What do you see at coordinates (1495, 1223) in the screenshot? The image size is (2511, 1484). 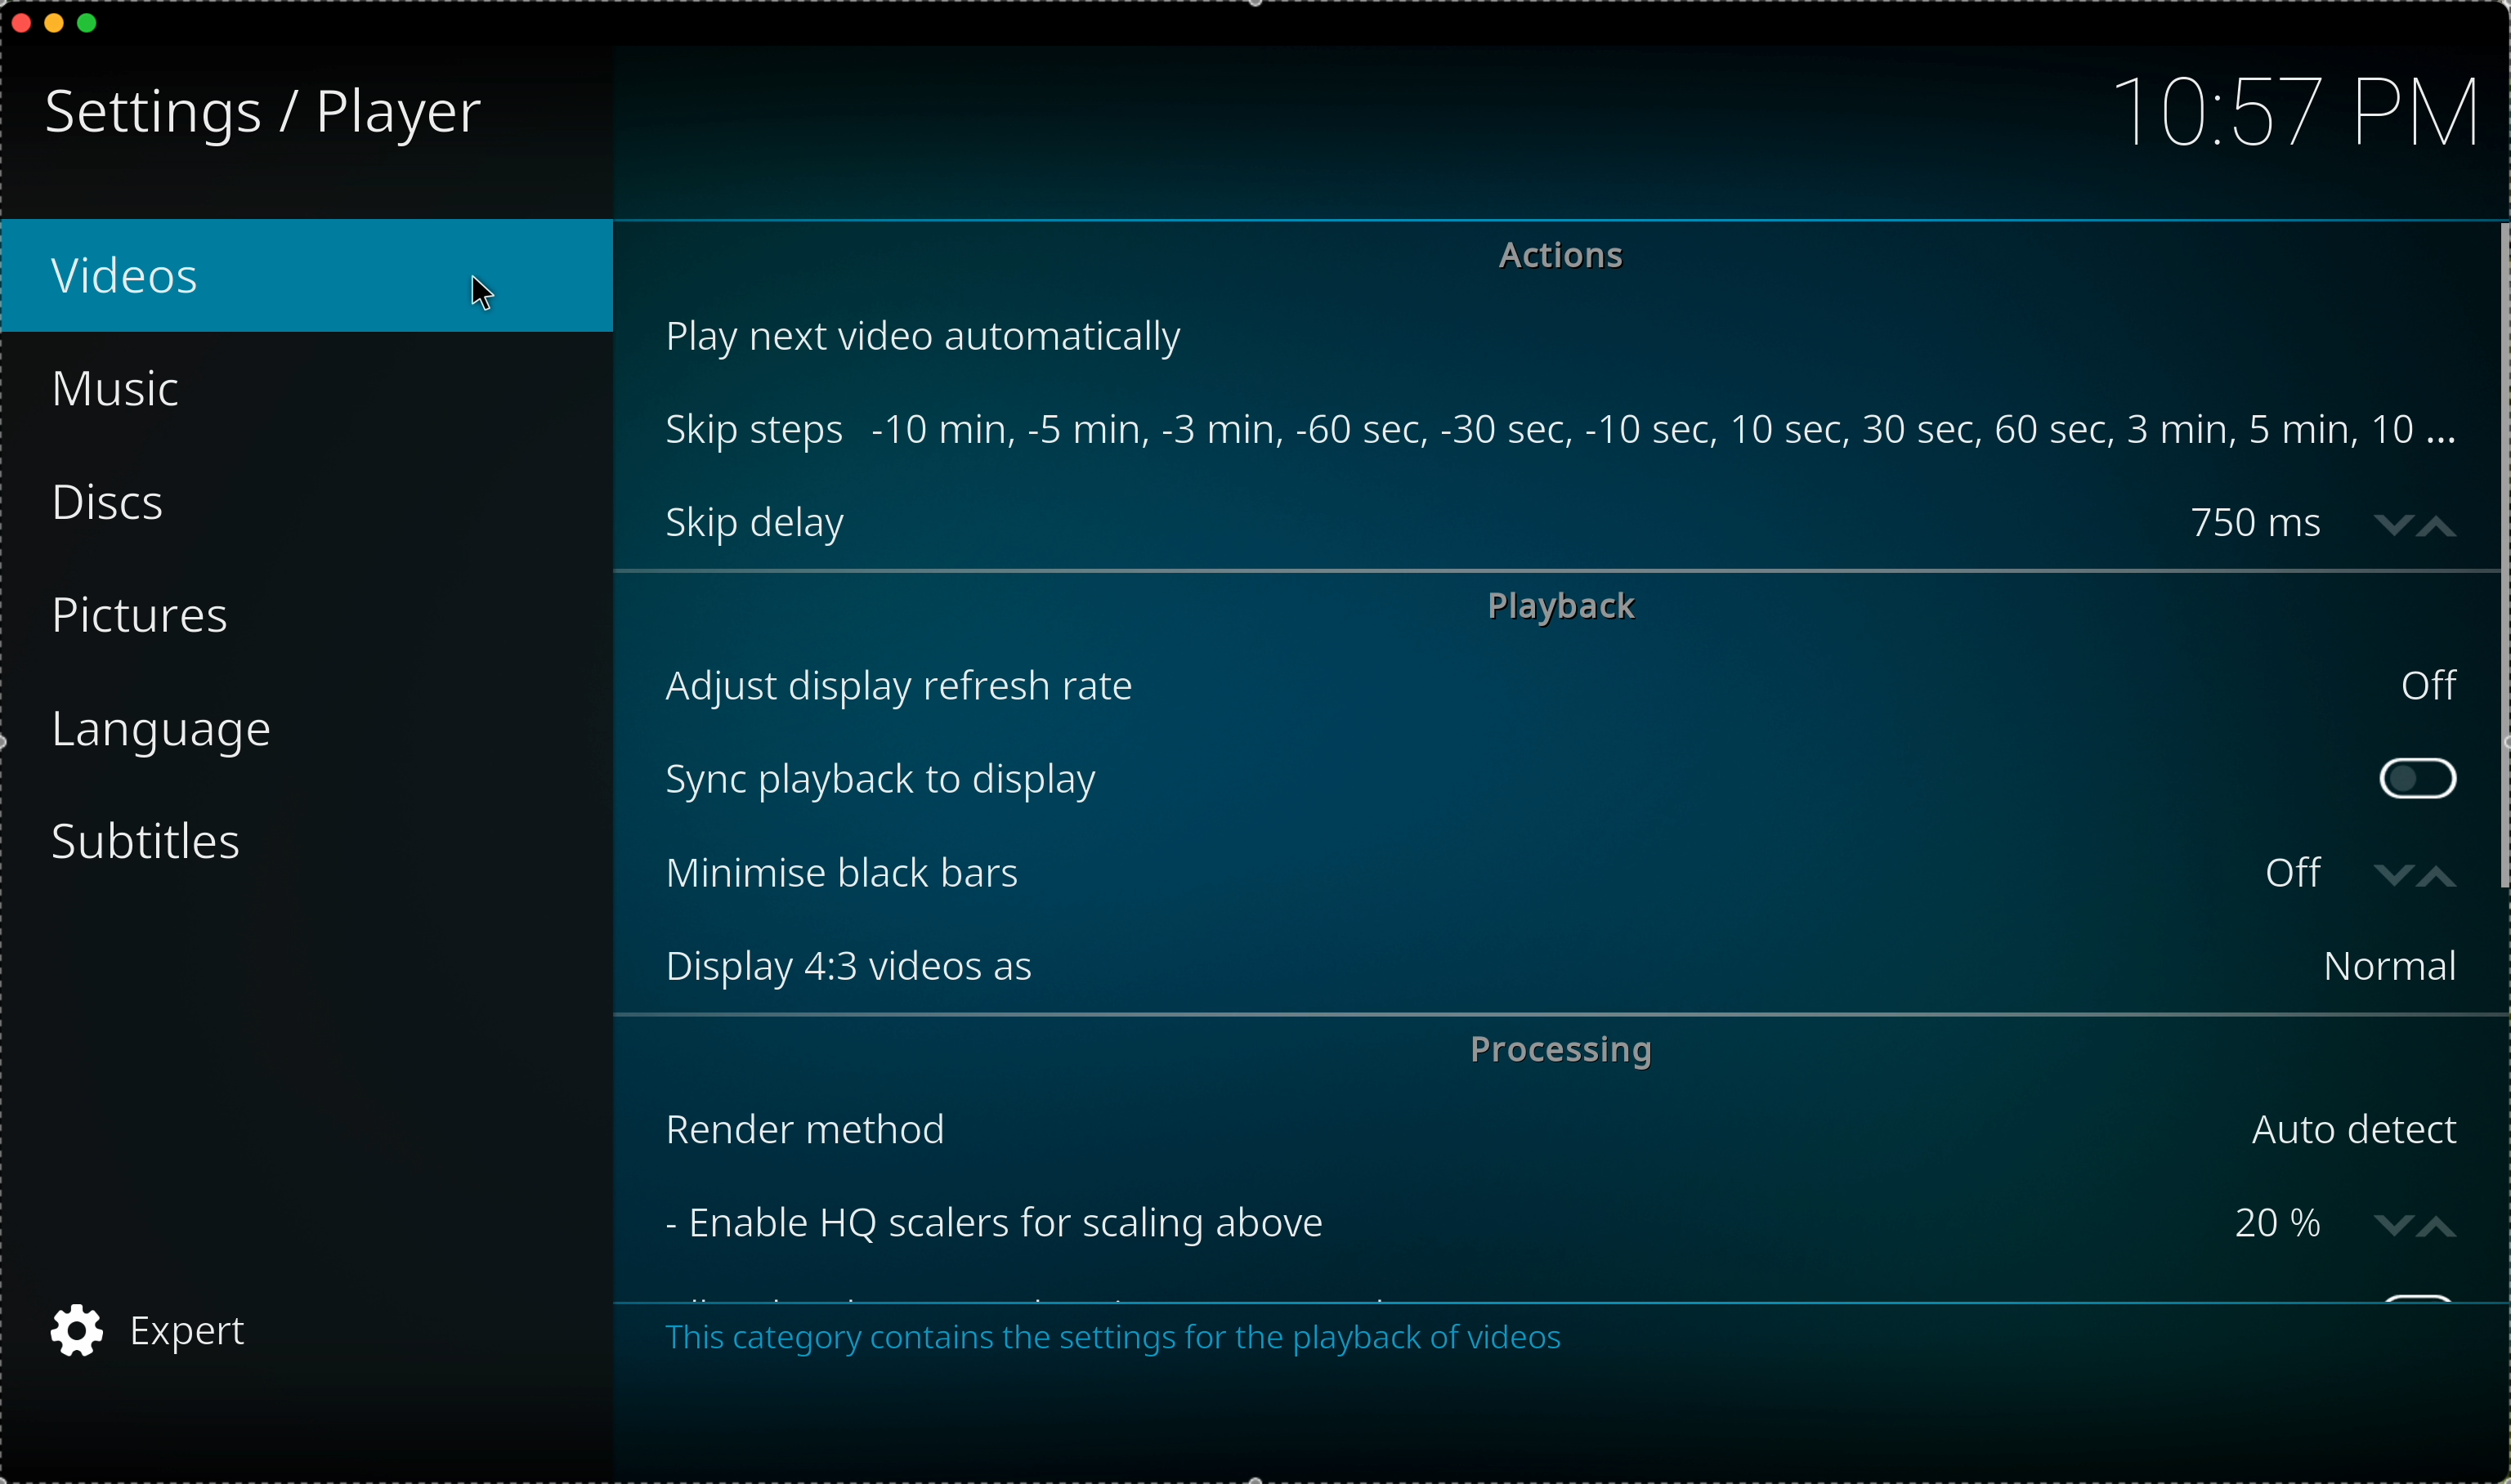 I see `enable HQ scalers for scalling above  20%` at bounding box center [1495, 1223].